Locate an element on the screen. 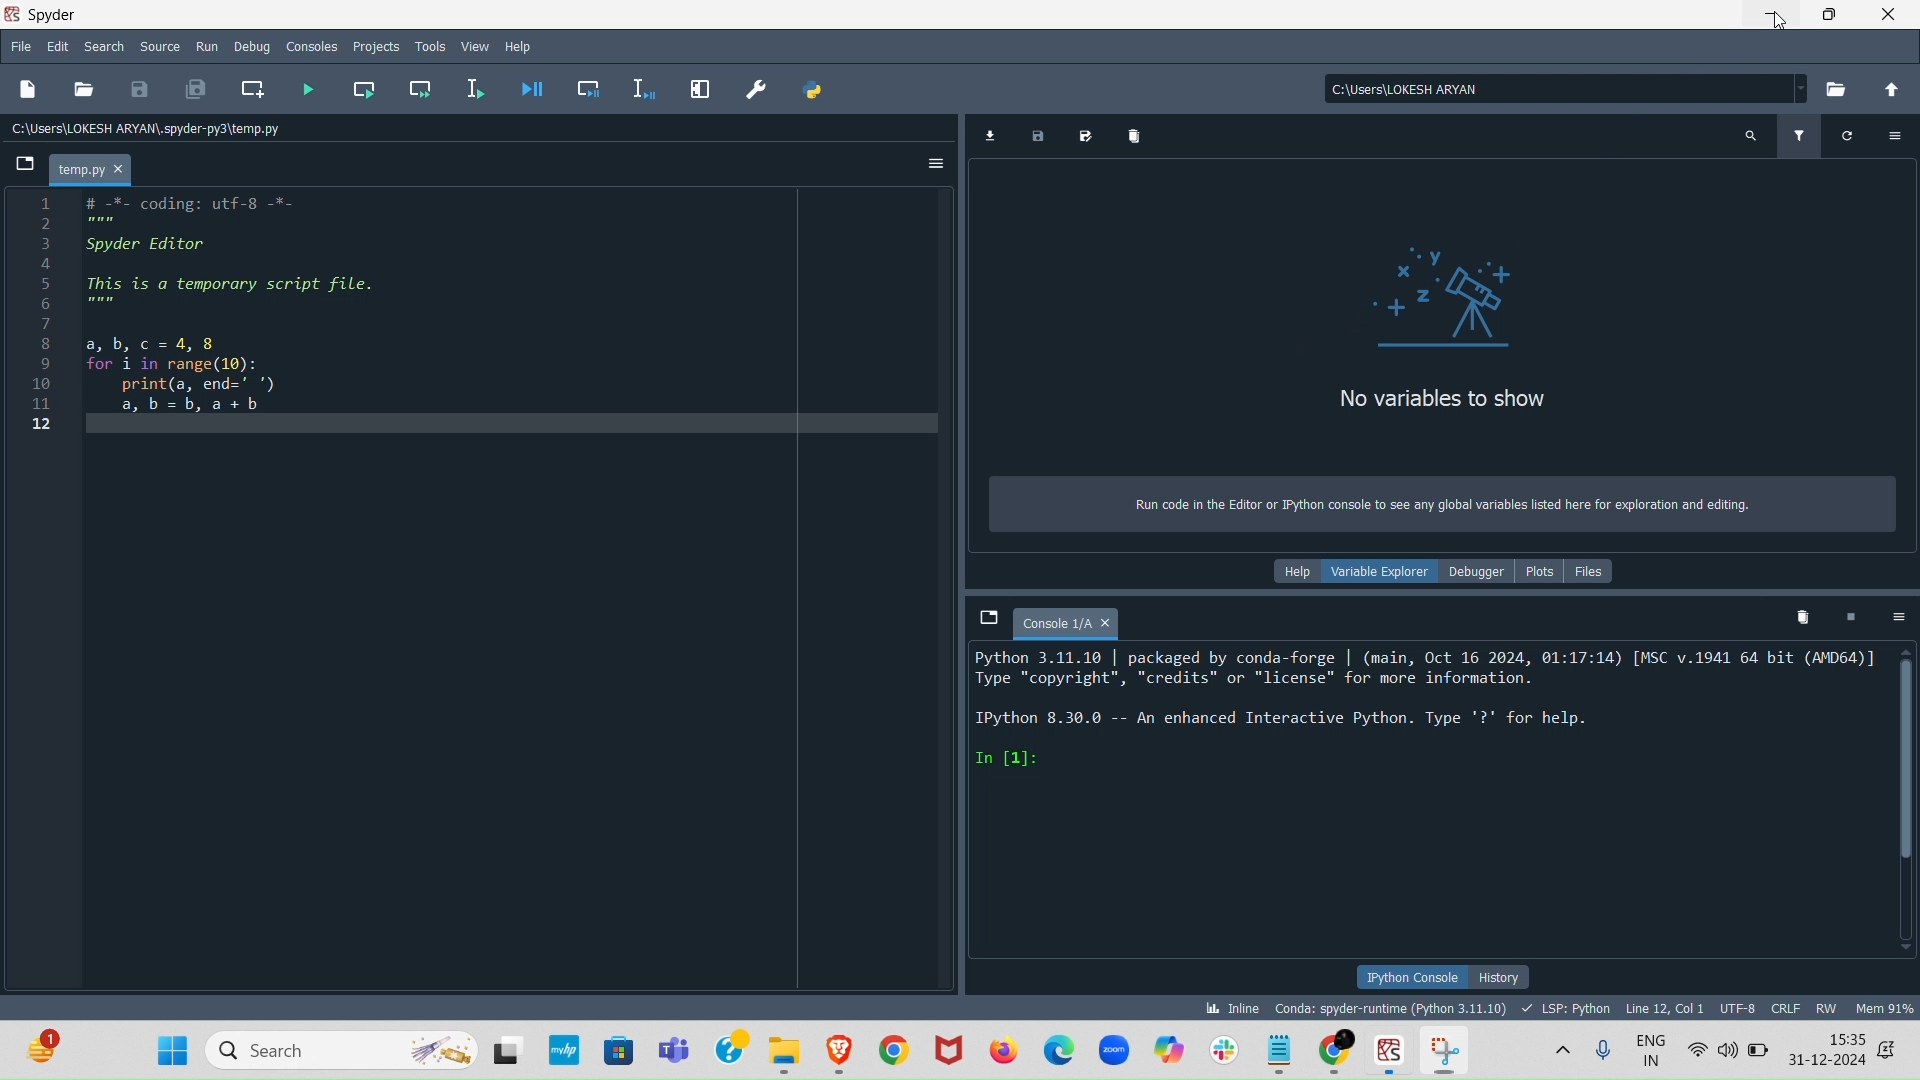 This screenshot has height=1080, width=1920. Interrupt kernel is located at coordinates (1854, 615).